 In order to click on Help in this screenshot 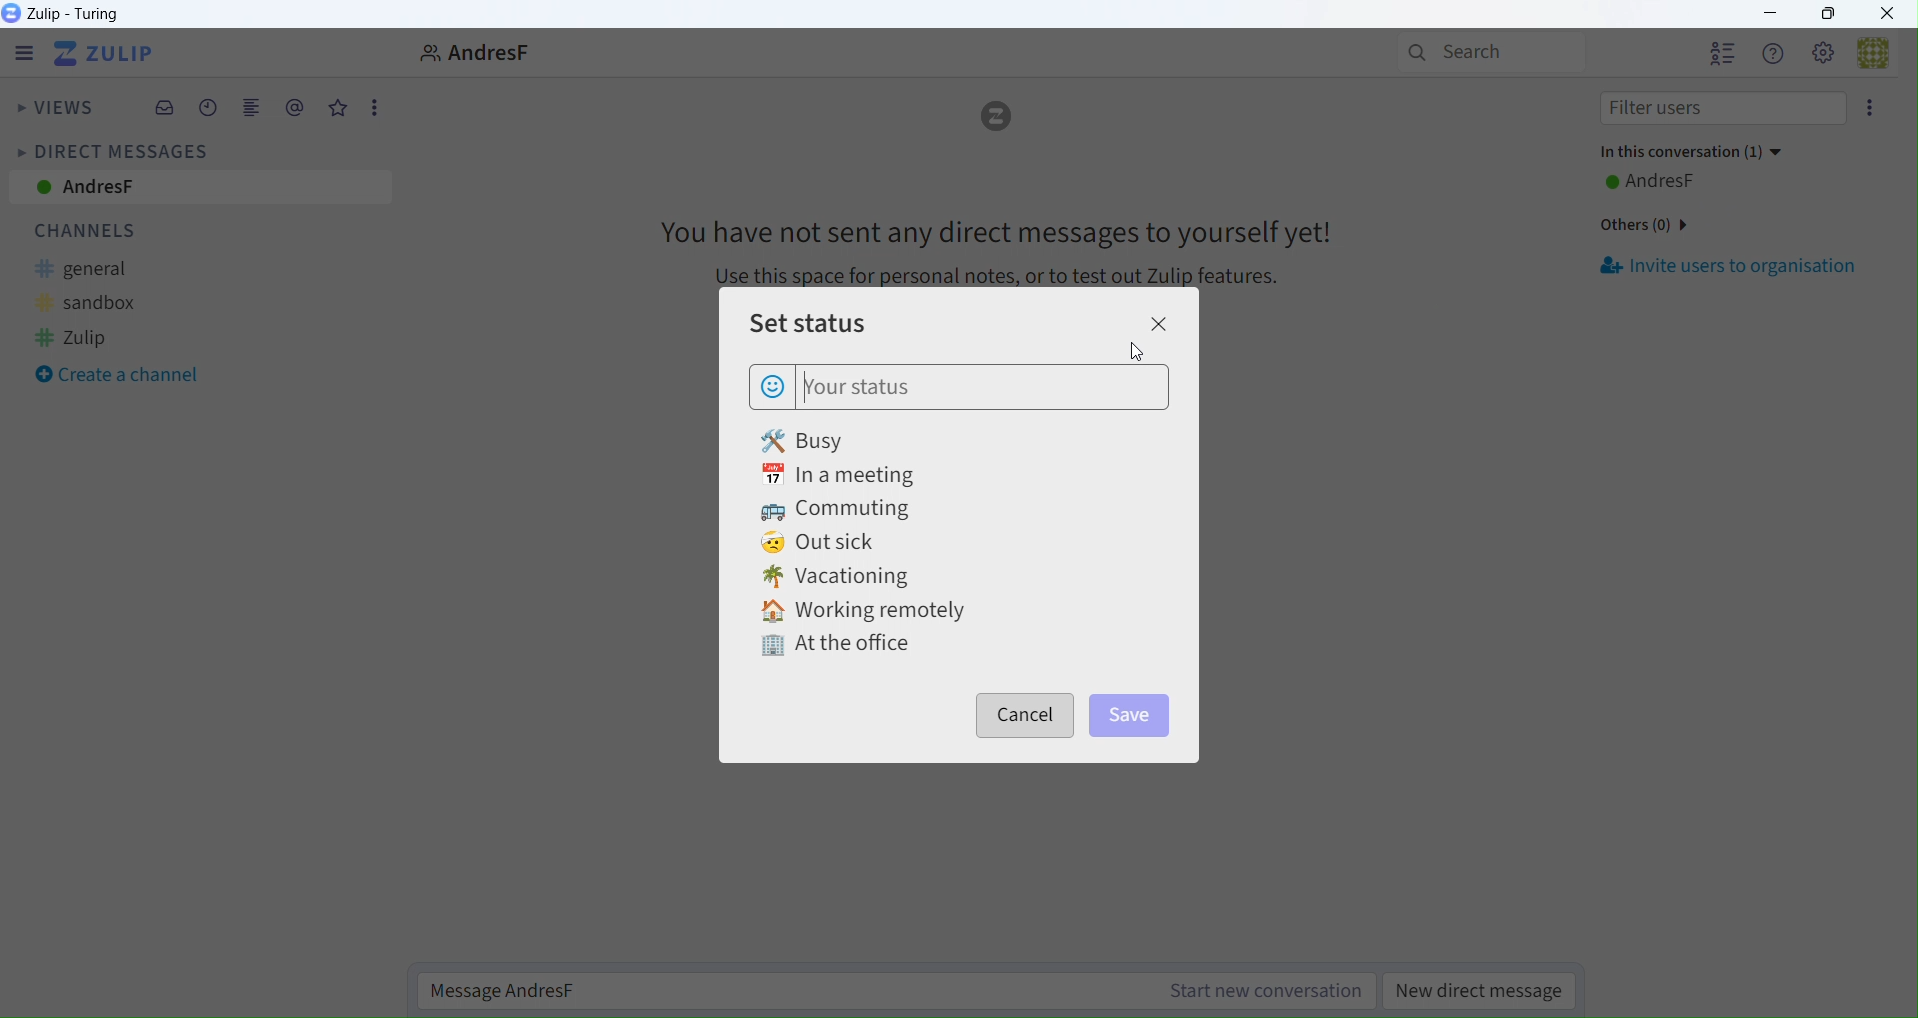, I will do `click(1774, 55)`.